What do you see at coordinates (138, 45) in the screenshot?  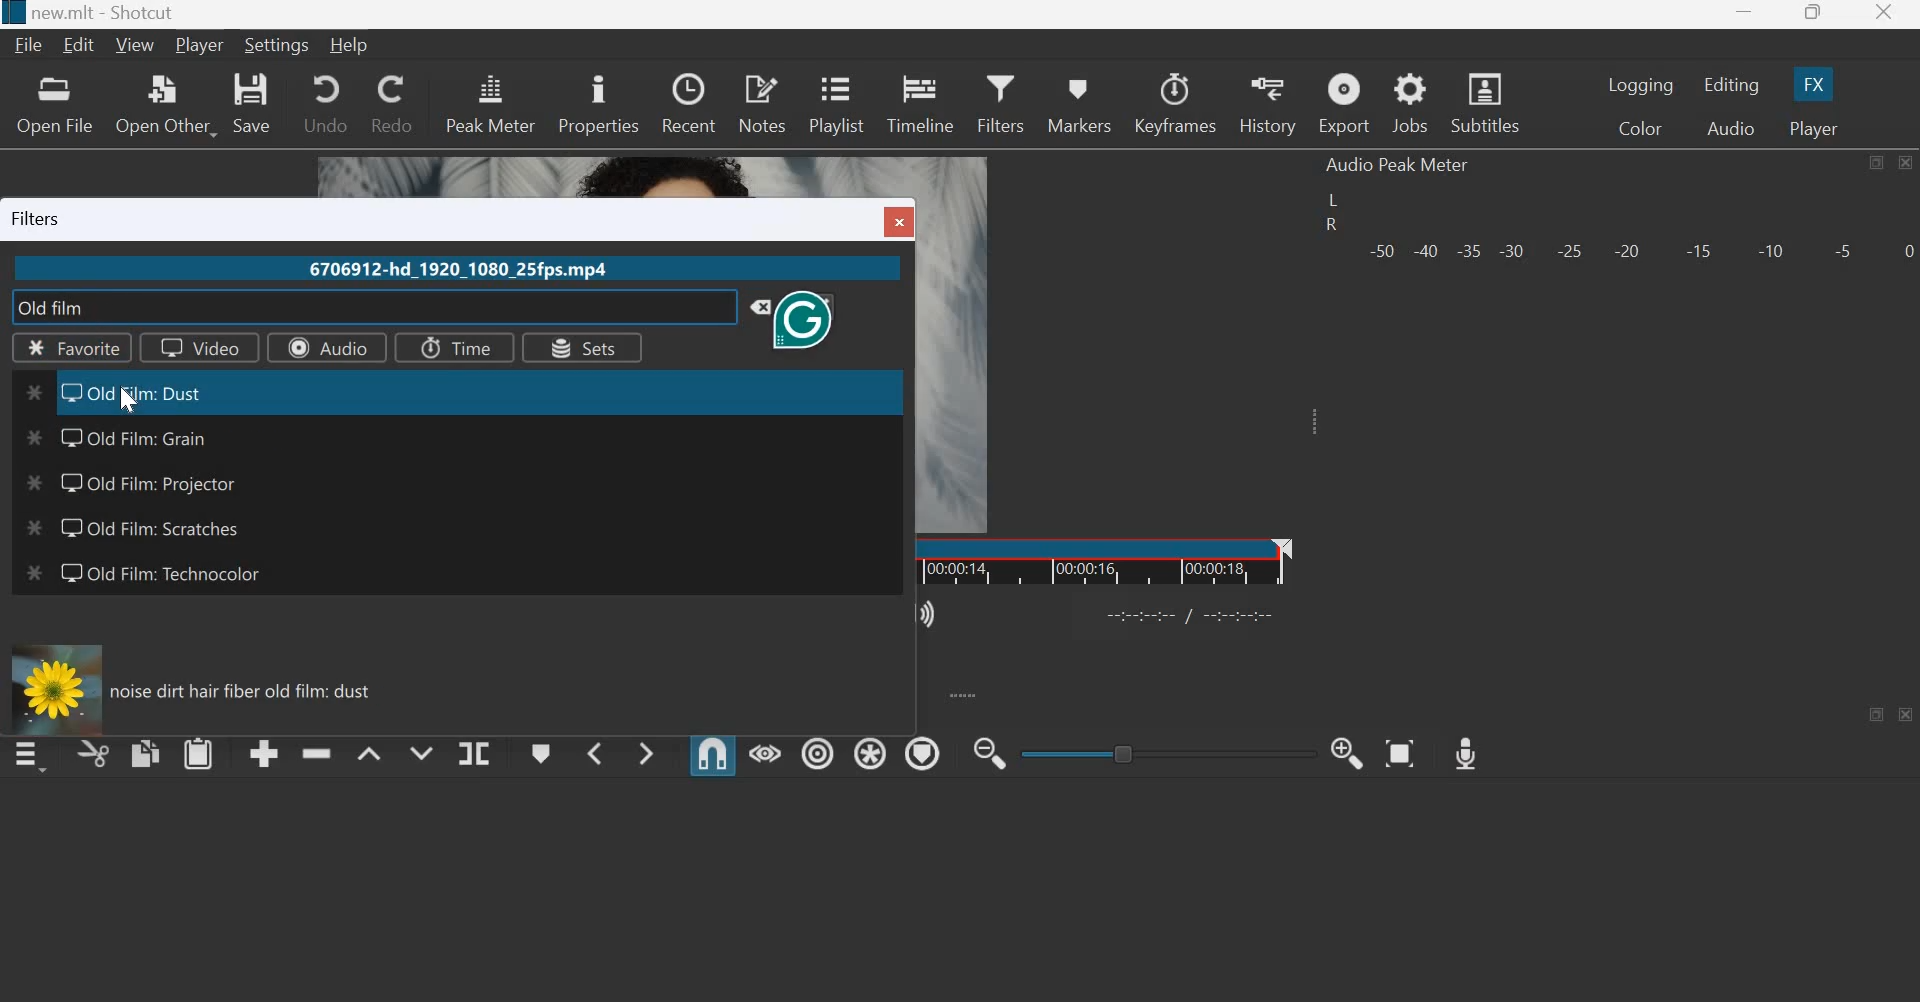 I see `View` at bounding box center [138, 45].